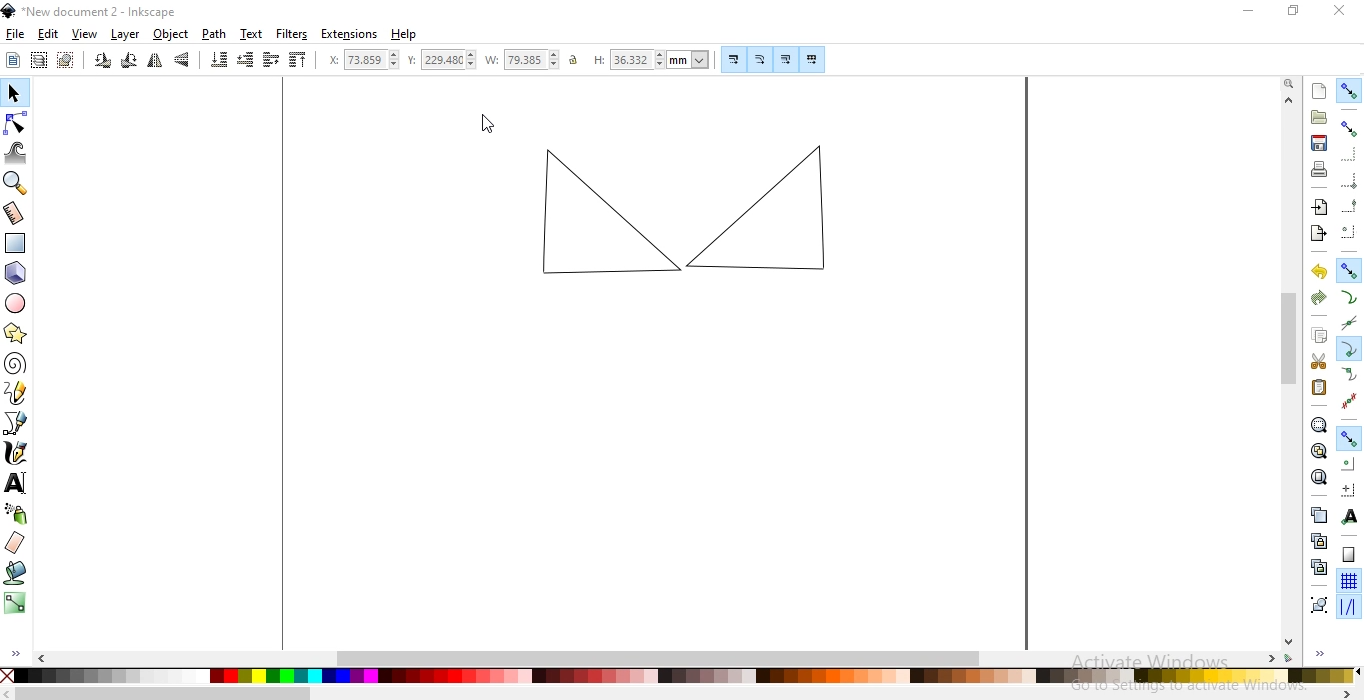  What do you see at coordinates (271, 60) in the screenshot?
I see `raise selection one step` at bounding box center [271, 60].